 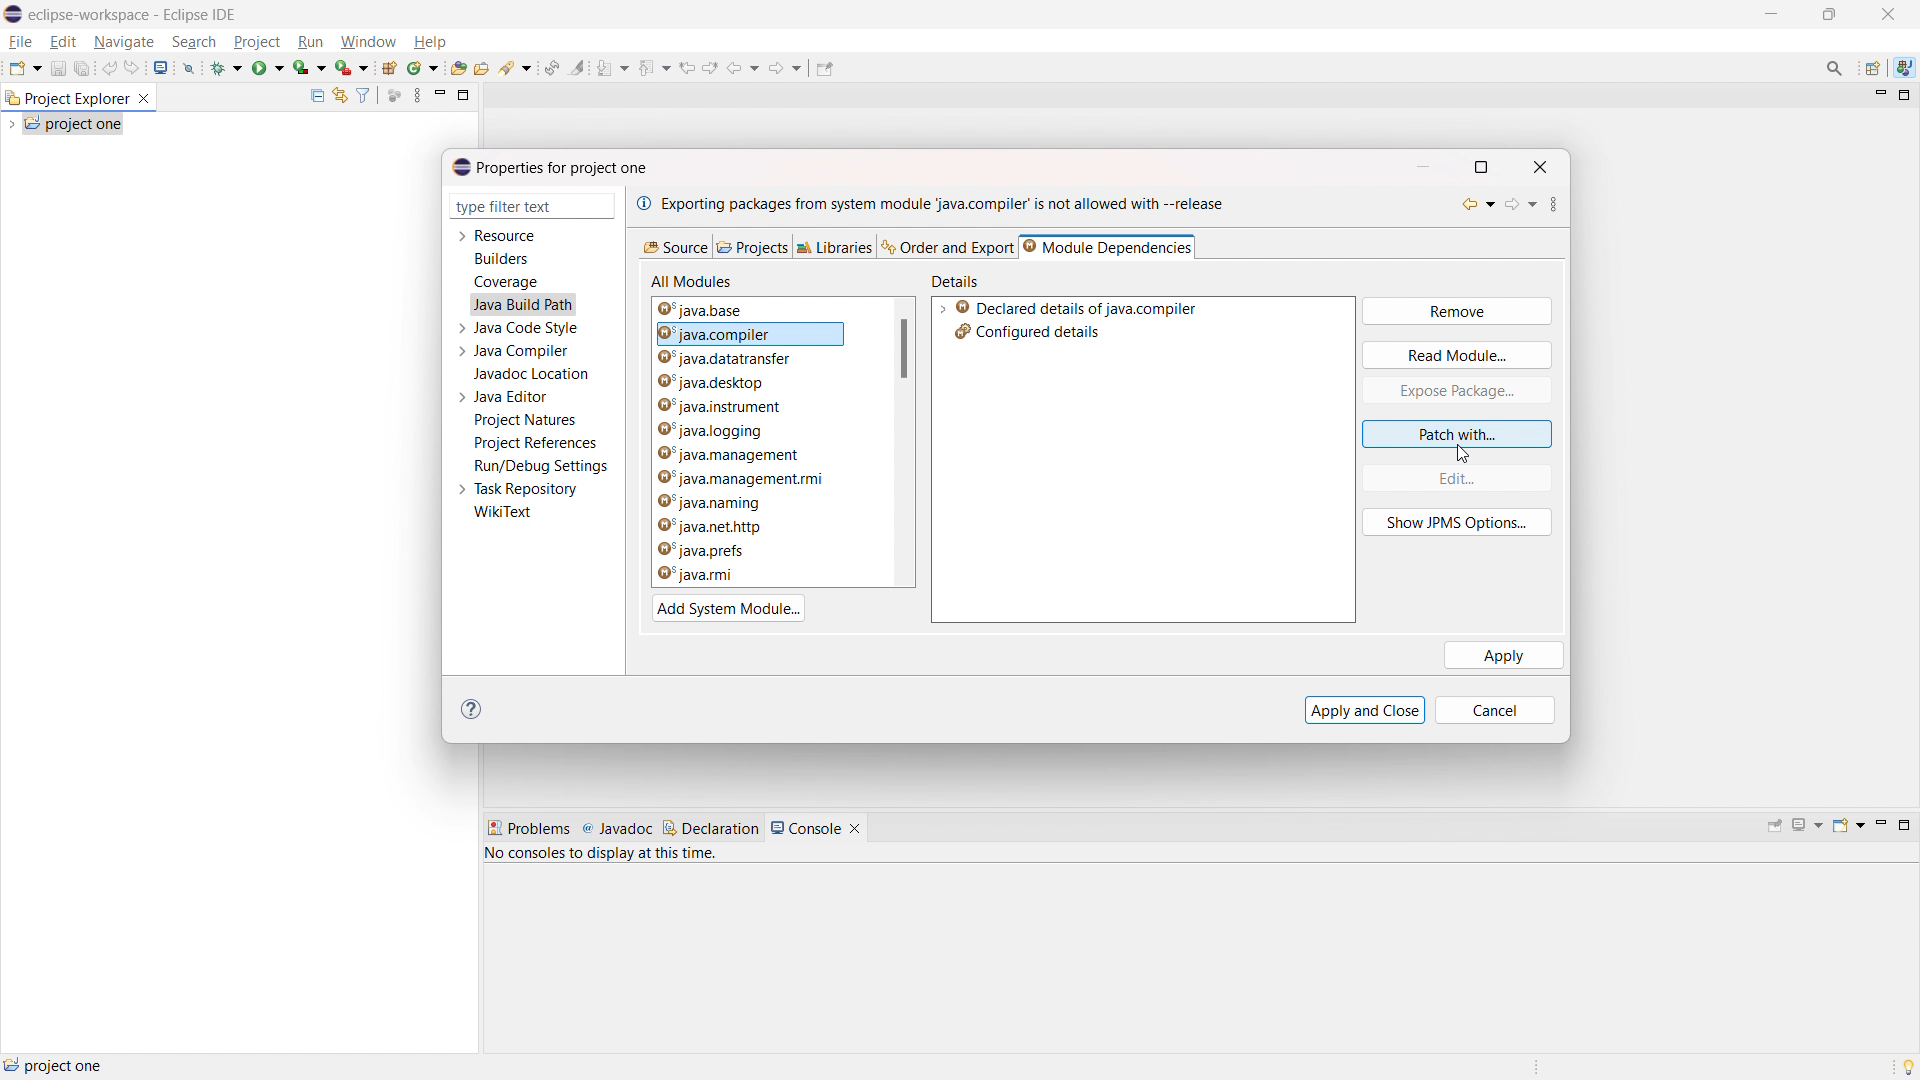 What do you see at coordinates (464, 94) in the screenshot?
I see `maximize` at bounding box center [464, 94].